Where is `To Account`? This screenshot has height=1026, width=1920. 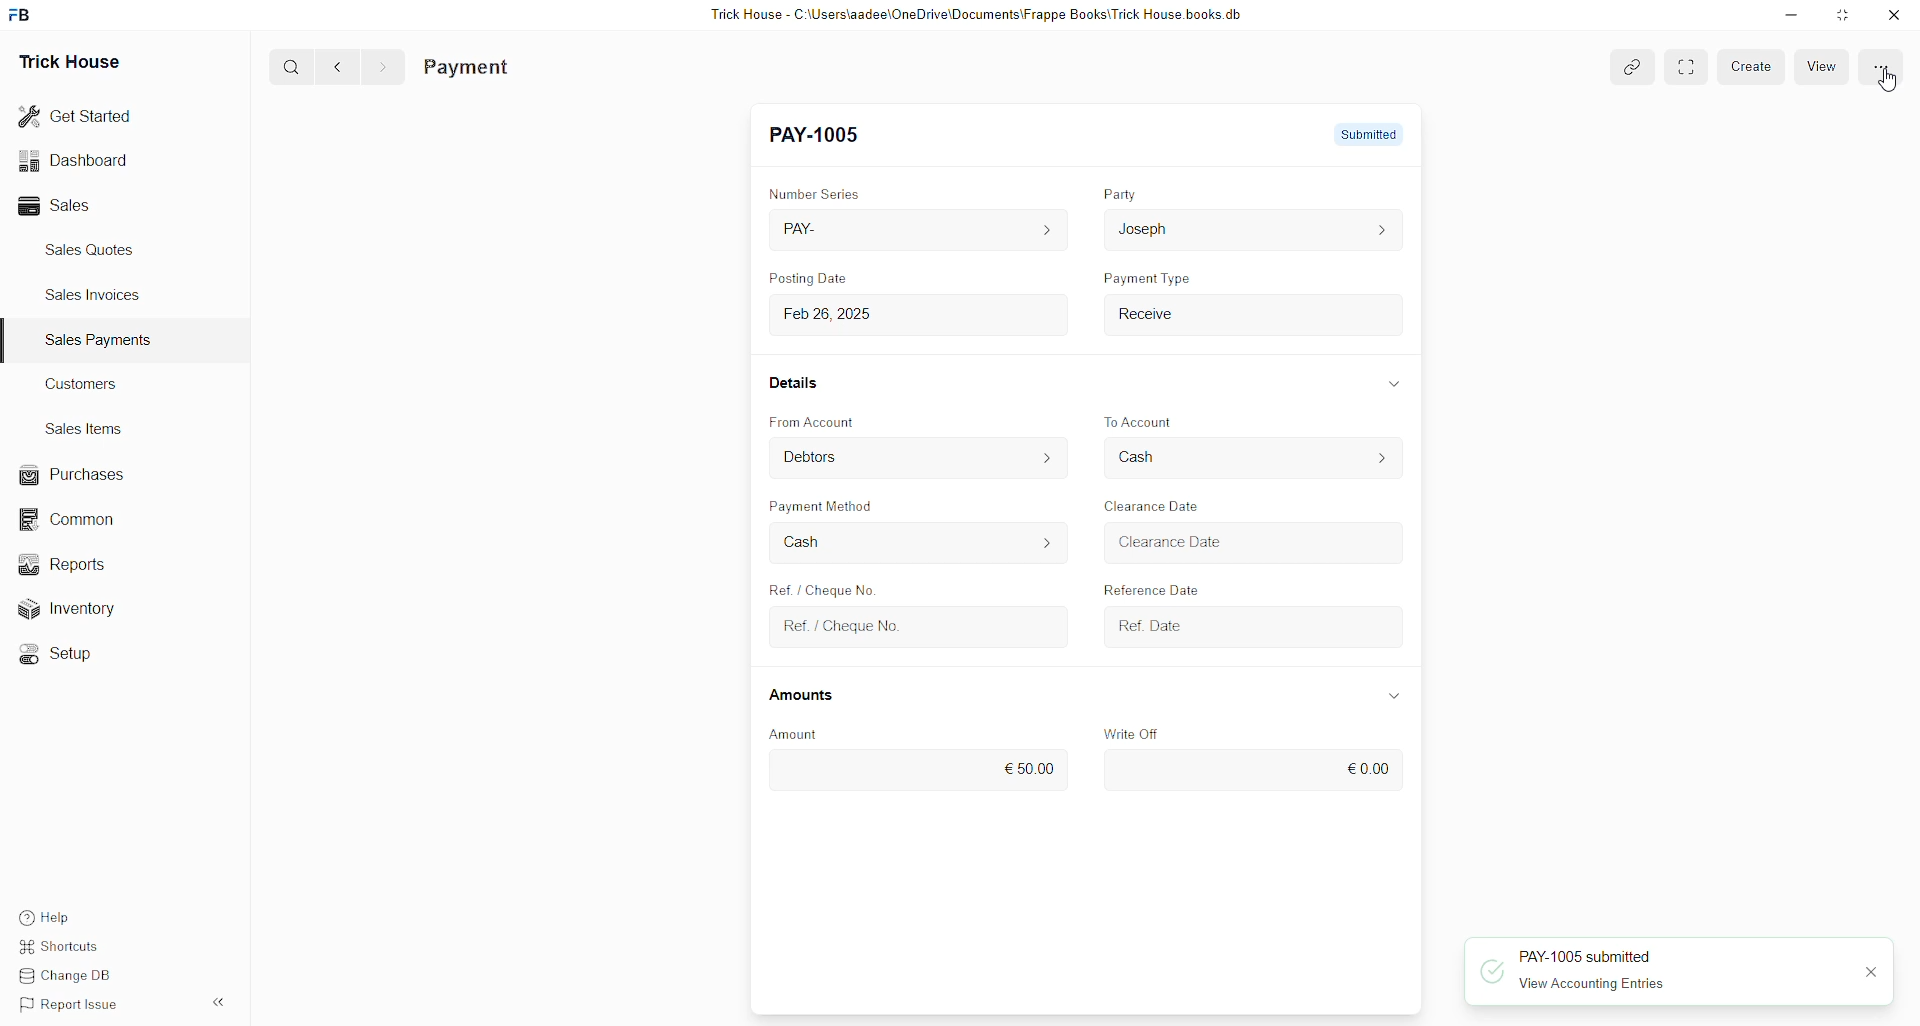
To Account is located at coordinates (1246, 457).